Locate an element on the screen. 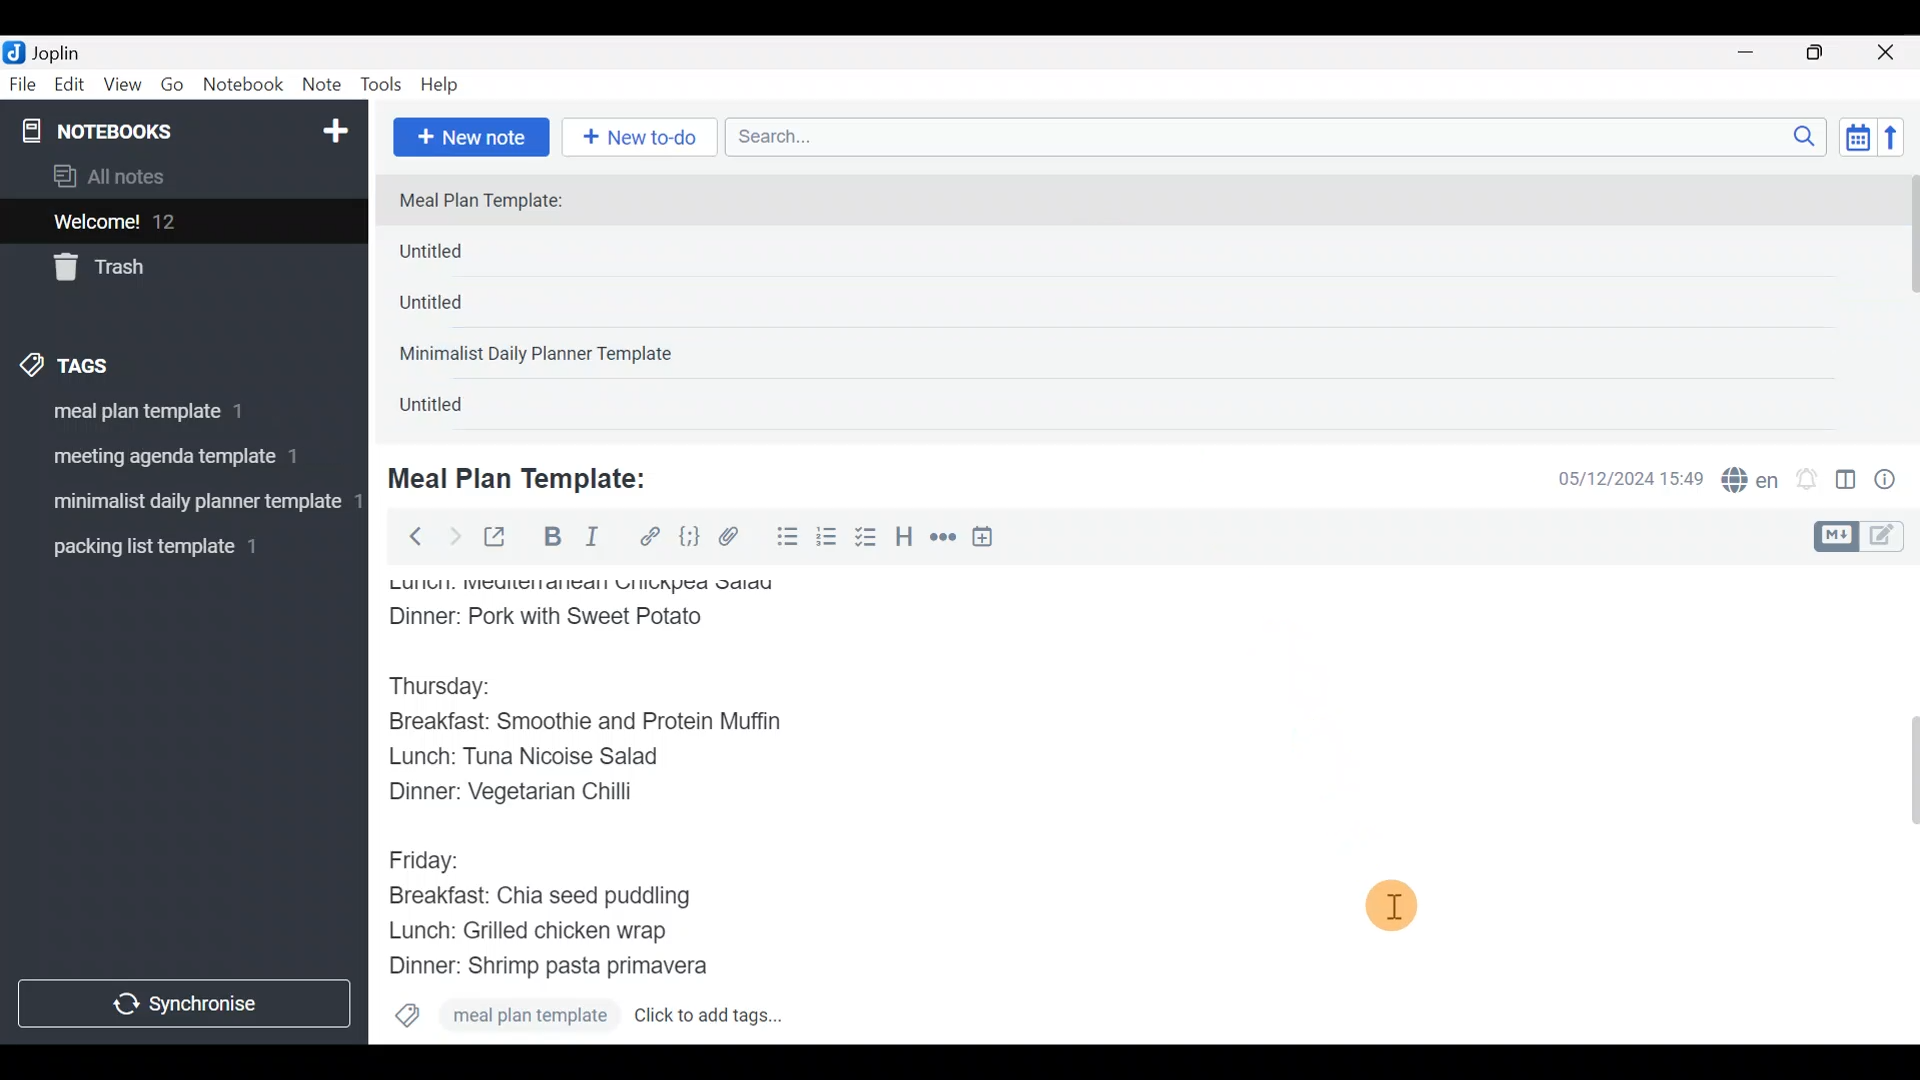 The image size is (1920, 1080). Close is located at coordinates (1889, 54).